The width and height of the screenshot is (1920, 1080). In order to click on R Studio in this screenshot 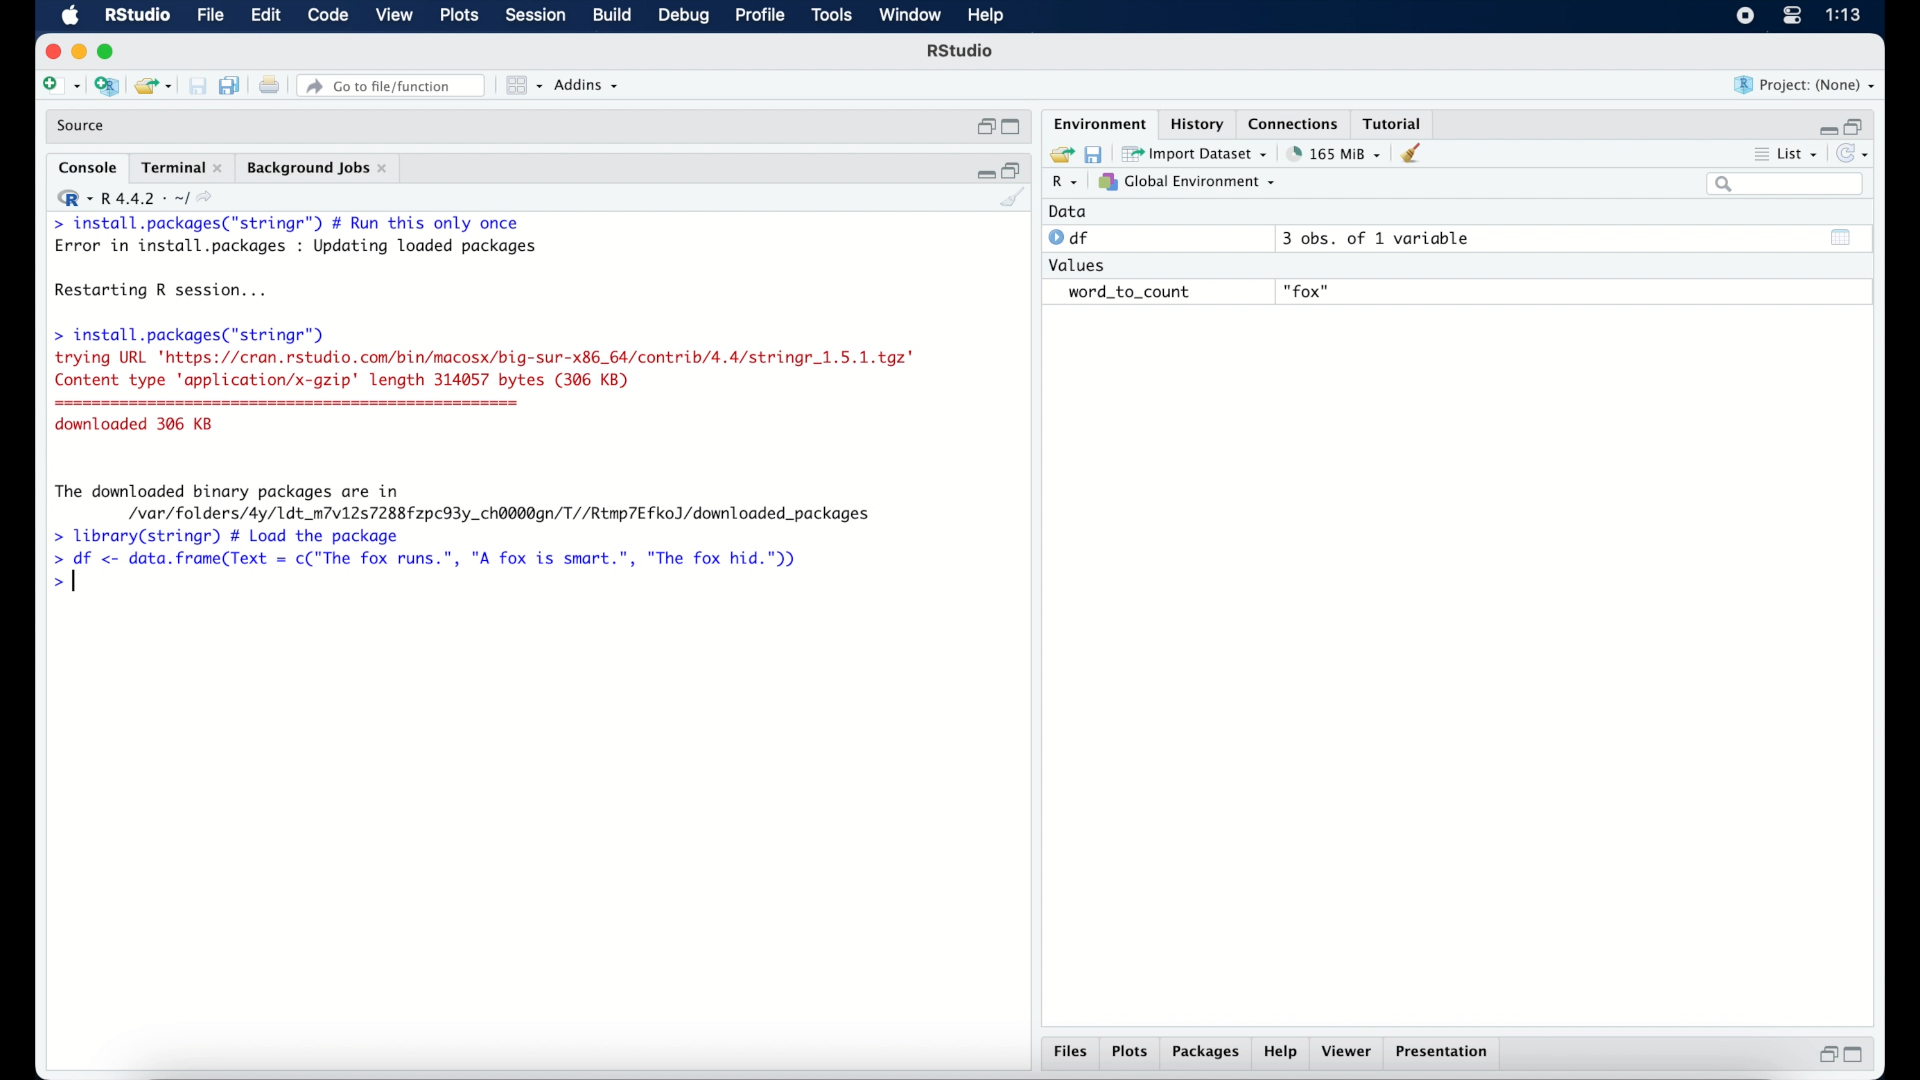, I will do `click(136, 16)`.